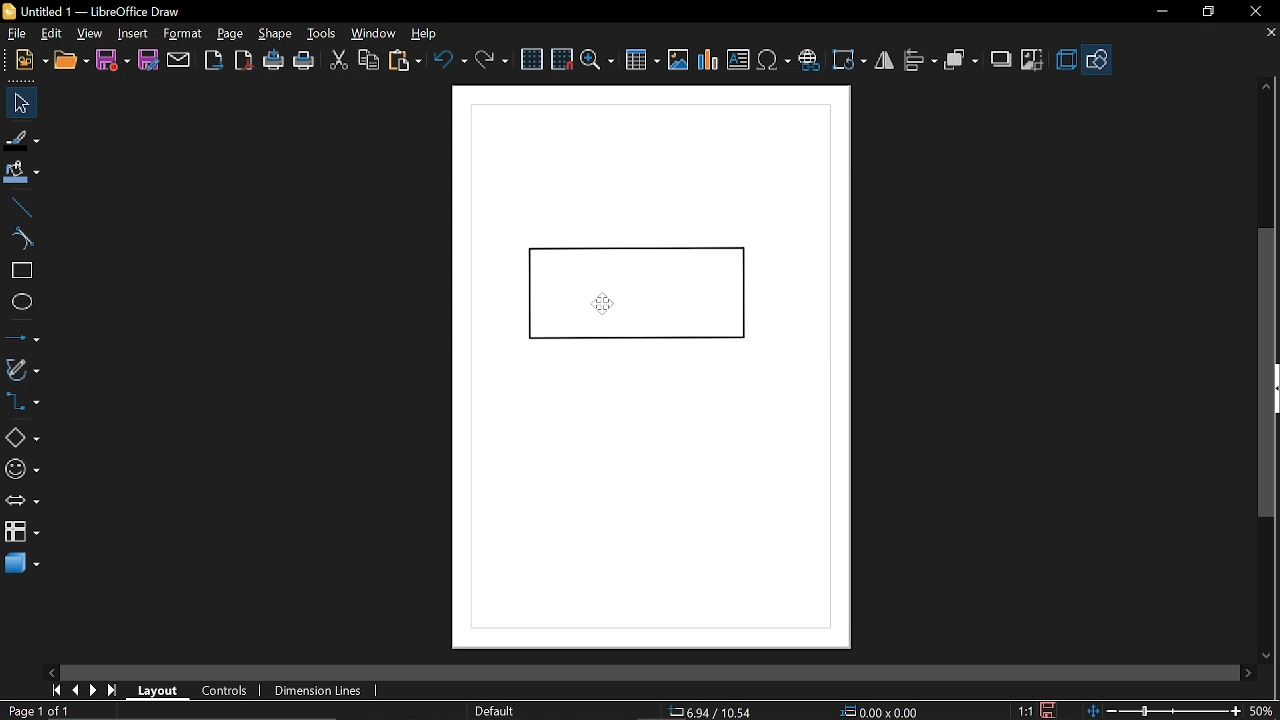 The image size is (1280, 720). Describe the element at coordinates (1263, 711) in the screenshot. I see `current zoom (50%)` at that location.